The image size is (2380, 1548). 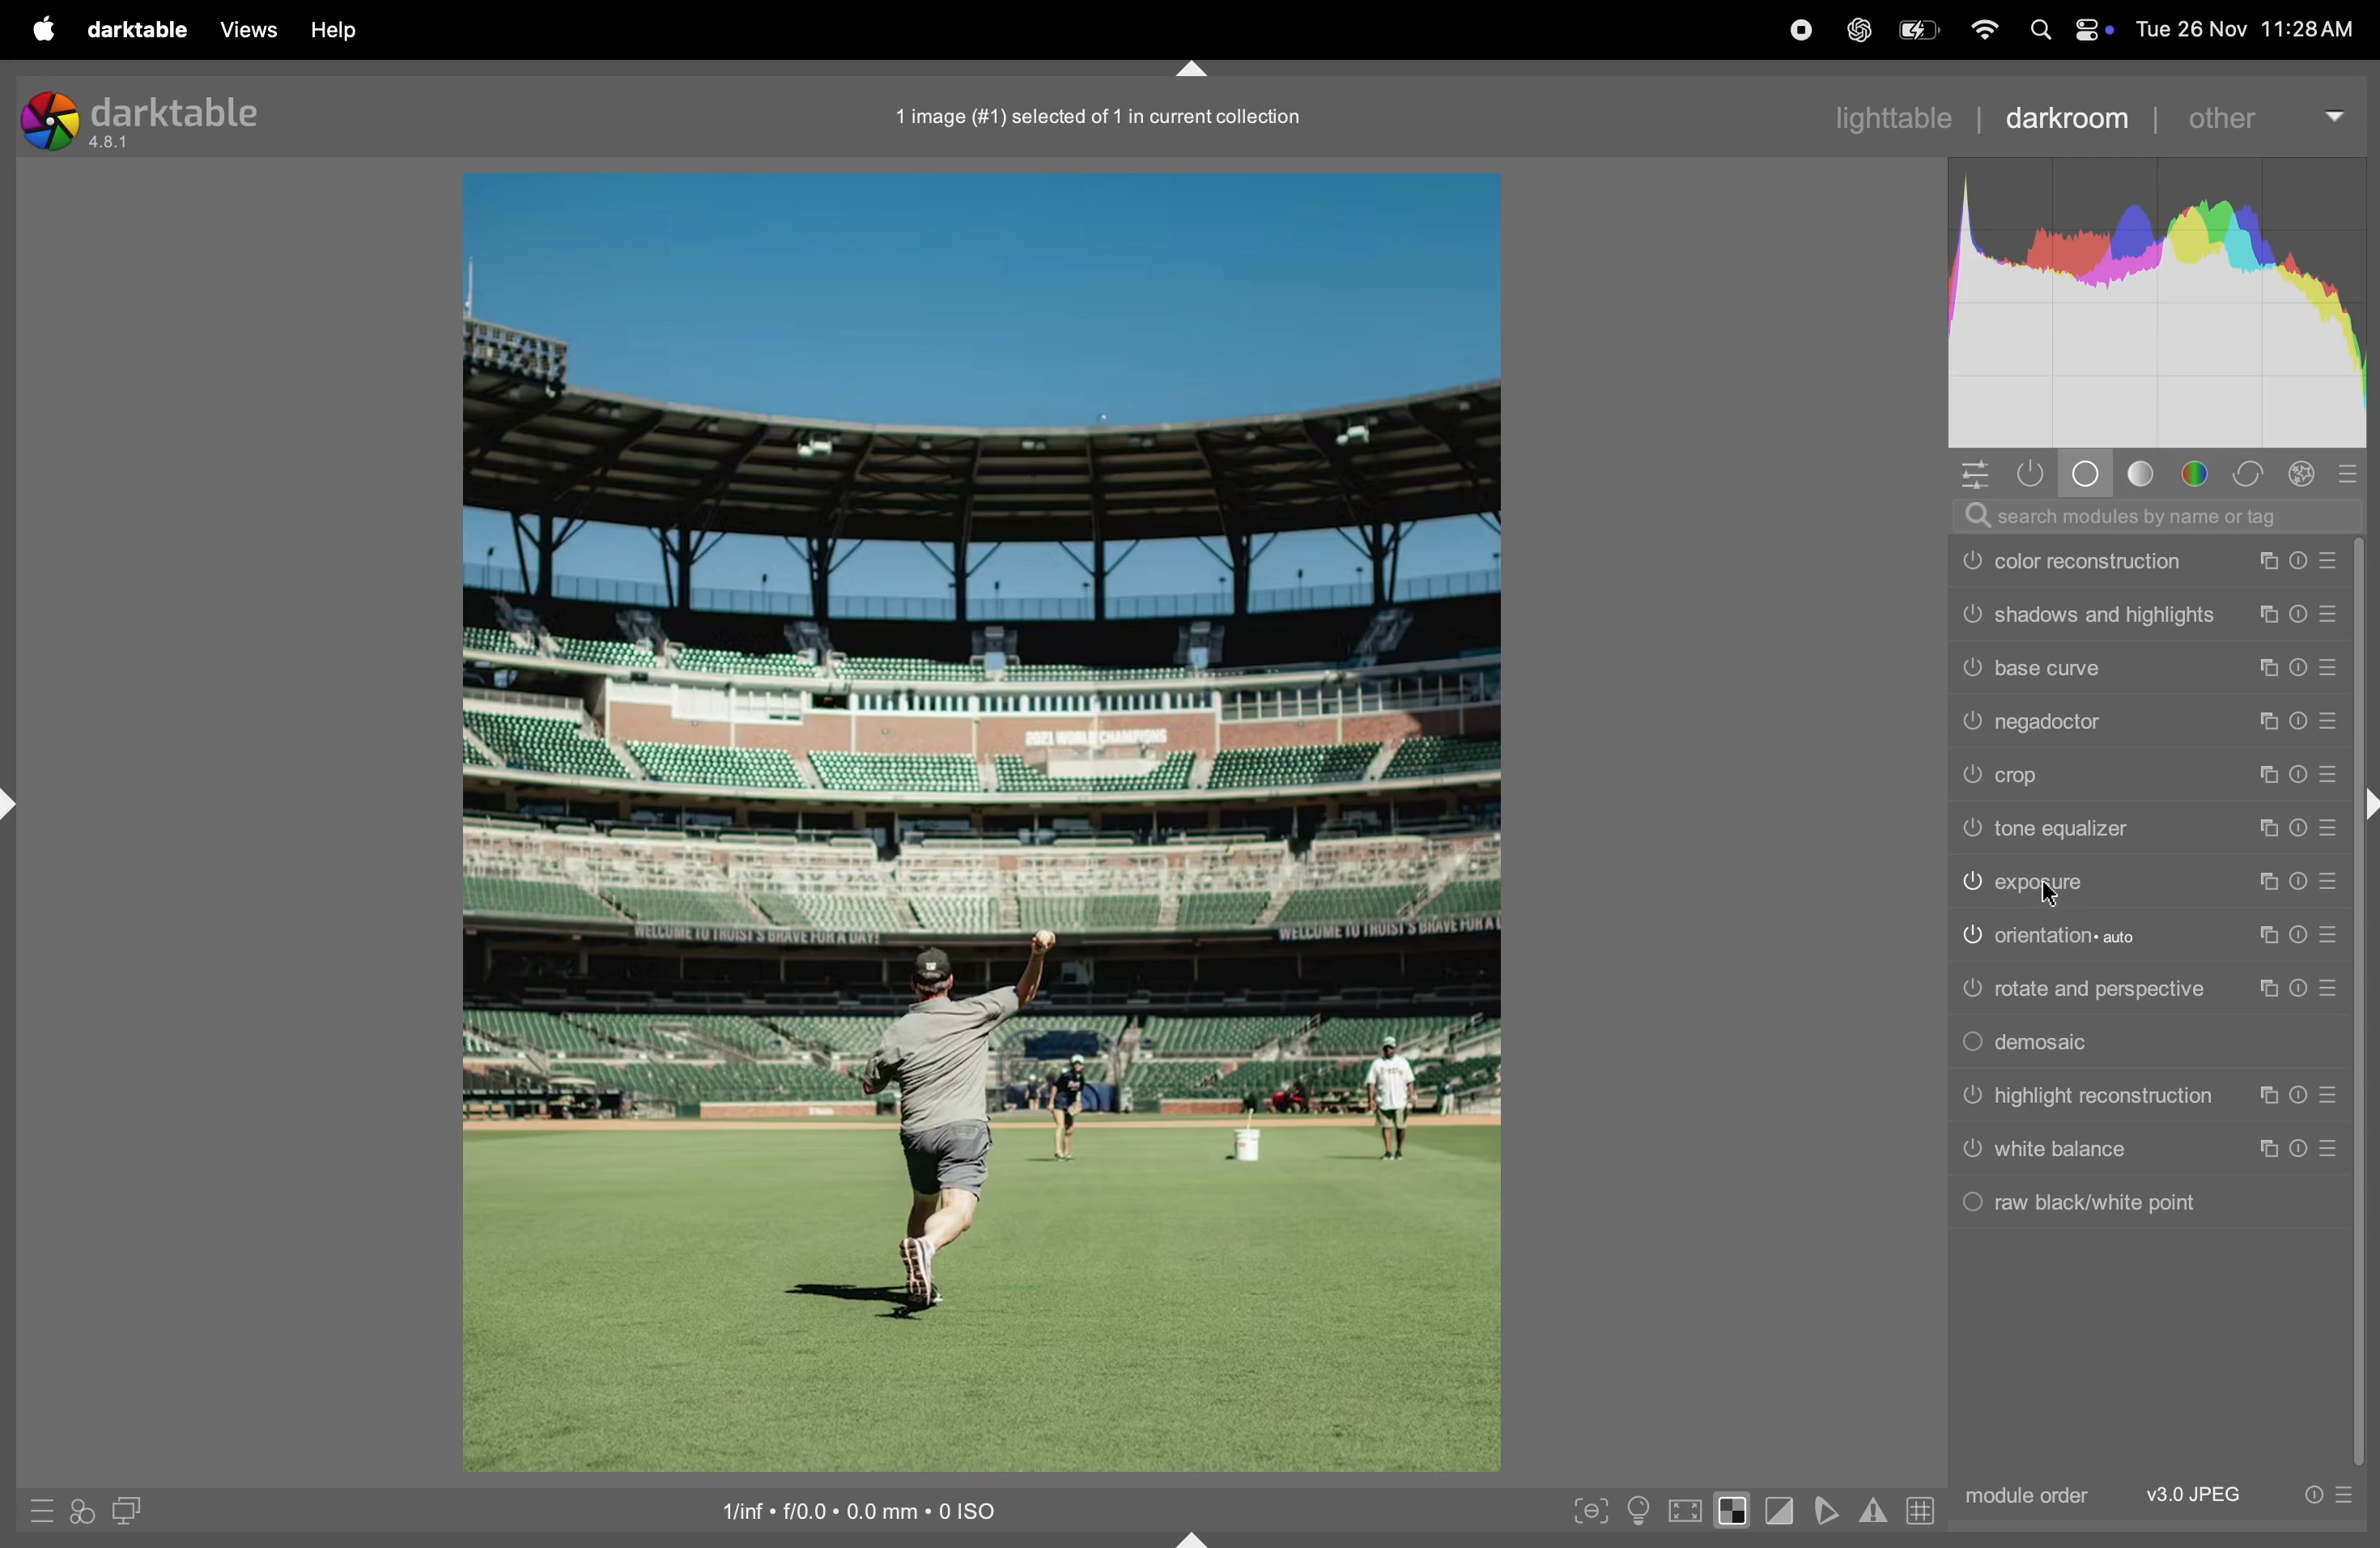 I want to click on toggle high qualiry processing, so click(x=1686, y=1508).